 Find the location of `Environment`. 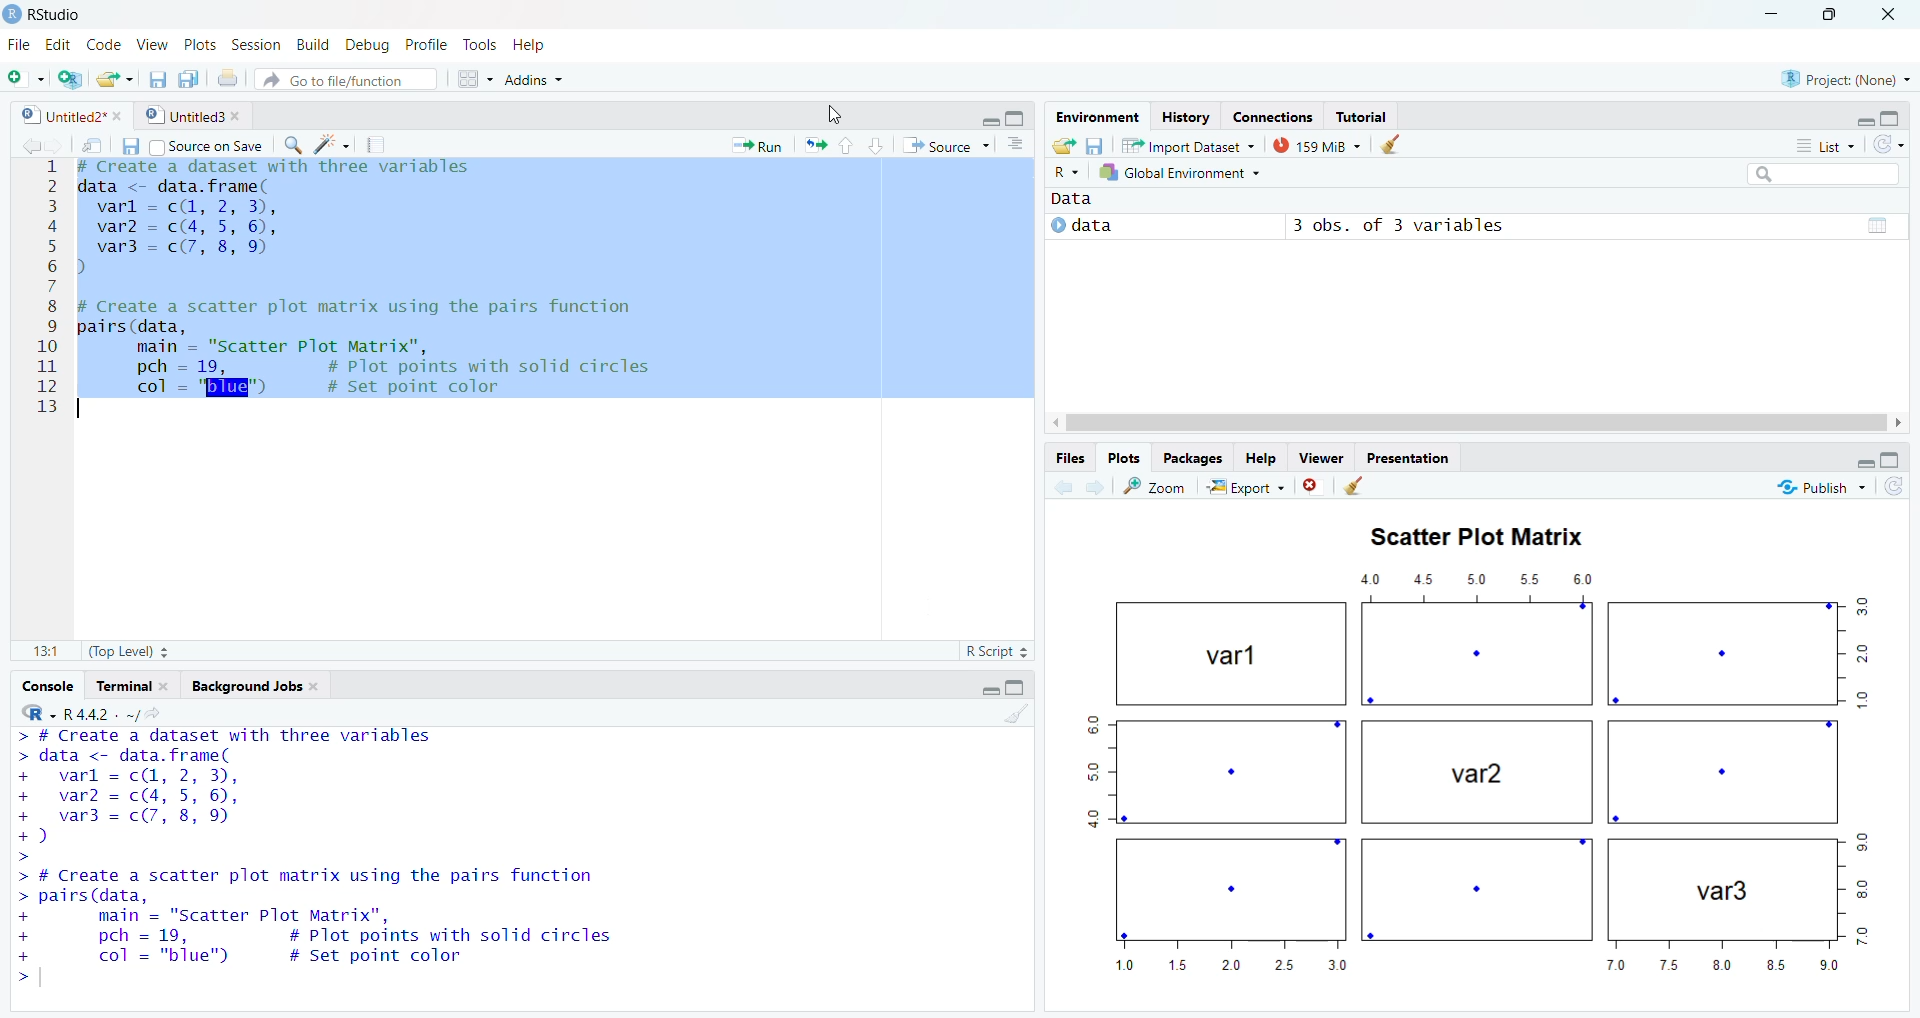

Environment is located at coordinates (1096, 116).